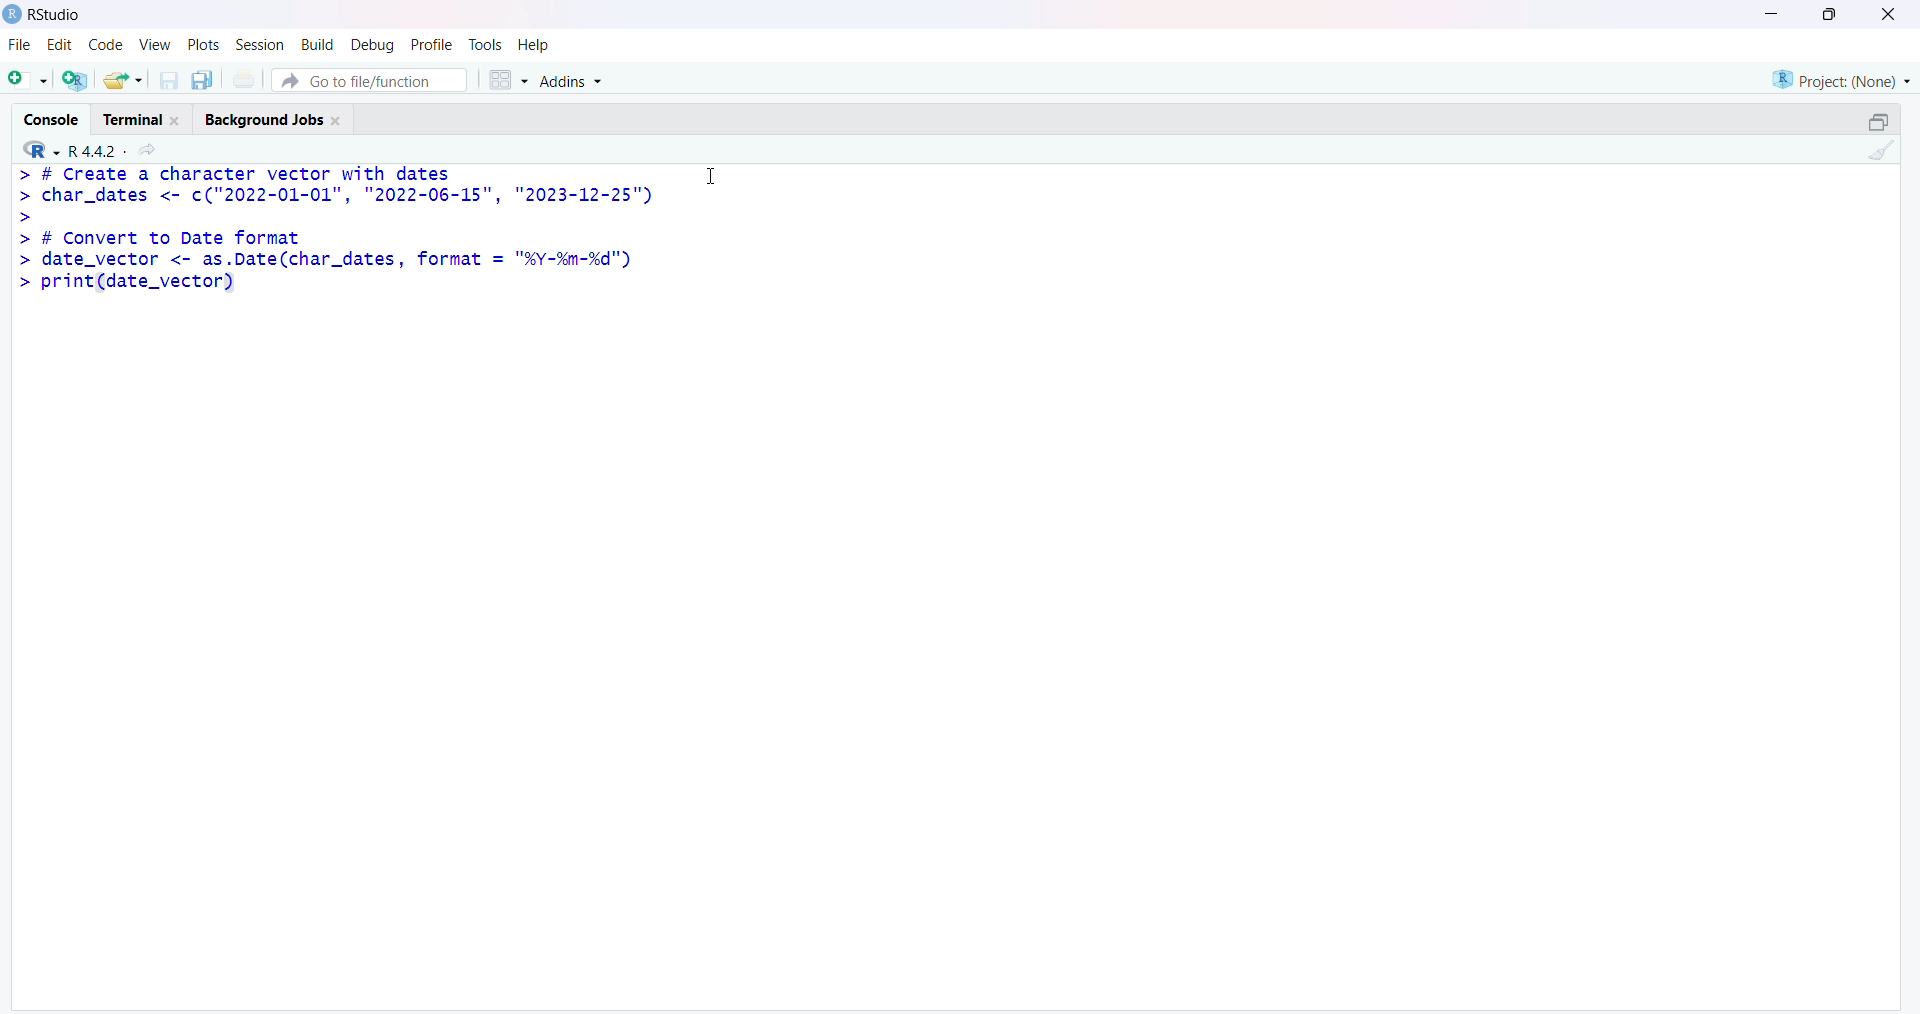 The width and height of the screenshot is (1920, 1014). What do you see at coordinates (43, 19) in the screenshot?
I see `RStudio` at bounding box center [43, 19].